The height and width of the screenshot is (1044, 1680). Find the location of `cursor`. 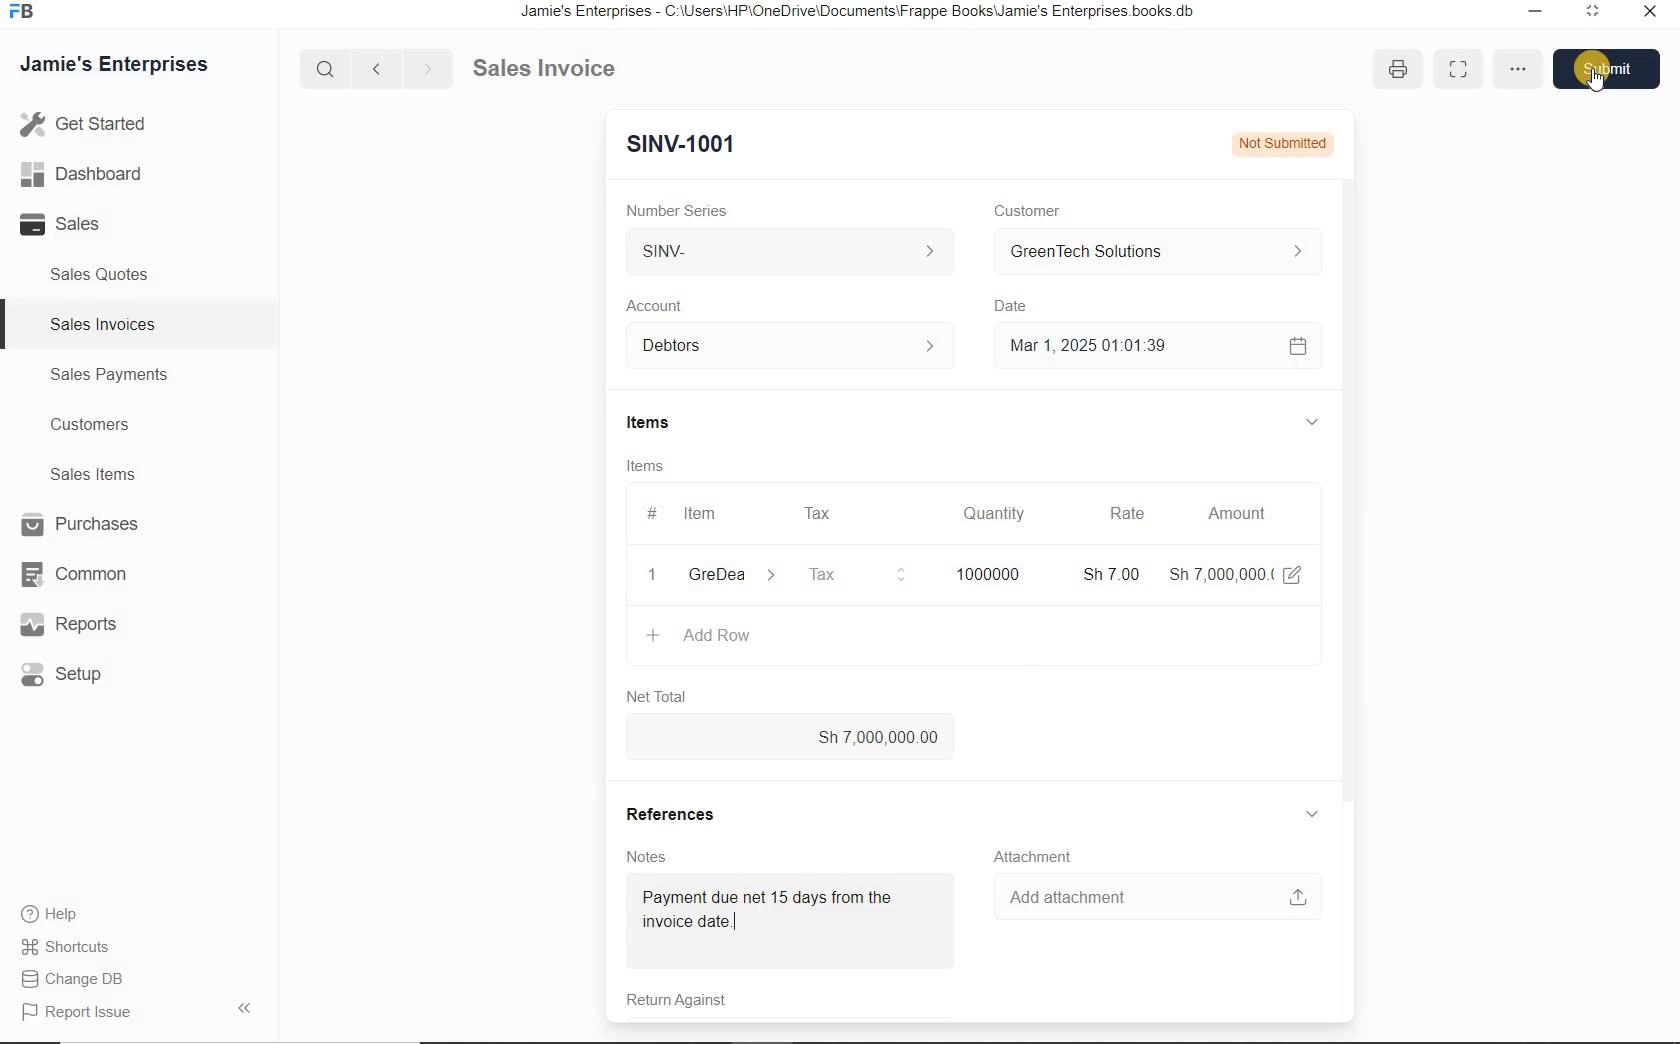

cursor is located at coordinates (1595, 87).